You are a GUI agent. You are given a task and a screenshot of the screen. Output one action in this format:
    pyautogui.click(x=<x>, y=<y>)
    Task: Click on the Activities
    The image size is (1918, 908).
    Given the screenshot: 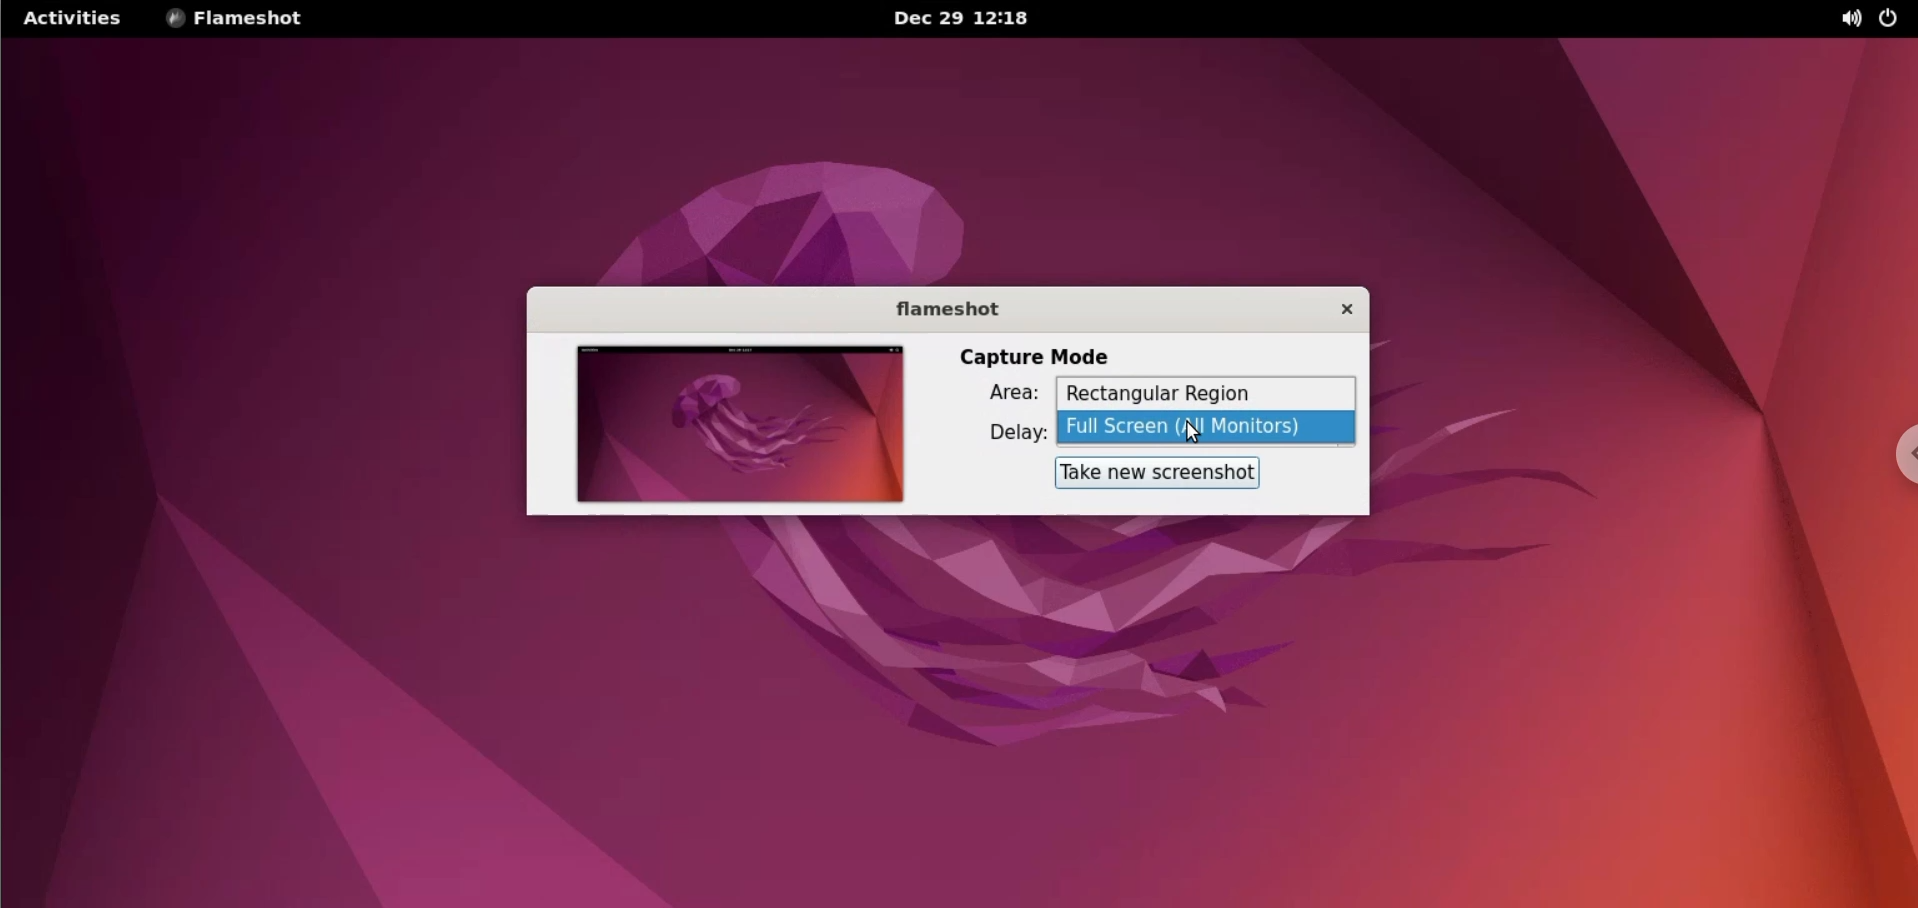 What is the action you would take?
    pyautogui.click(x=71, y=19)
    